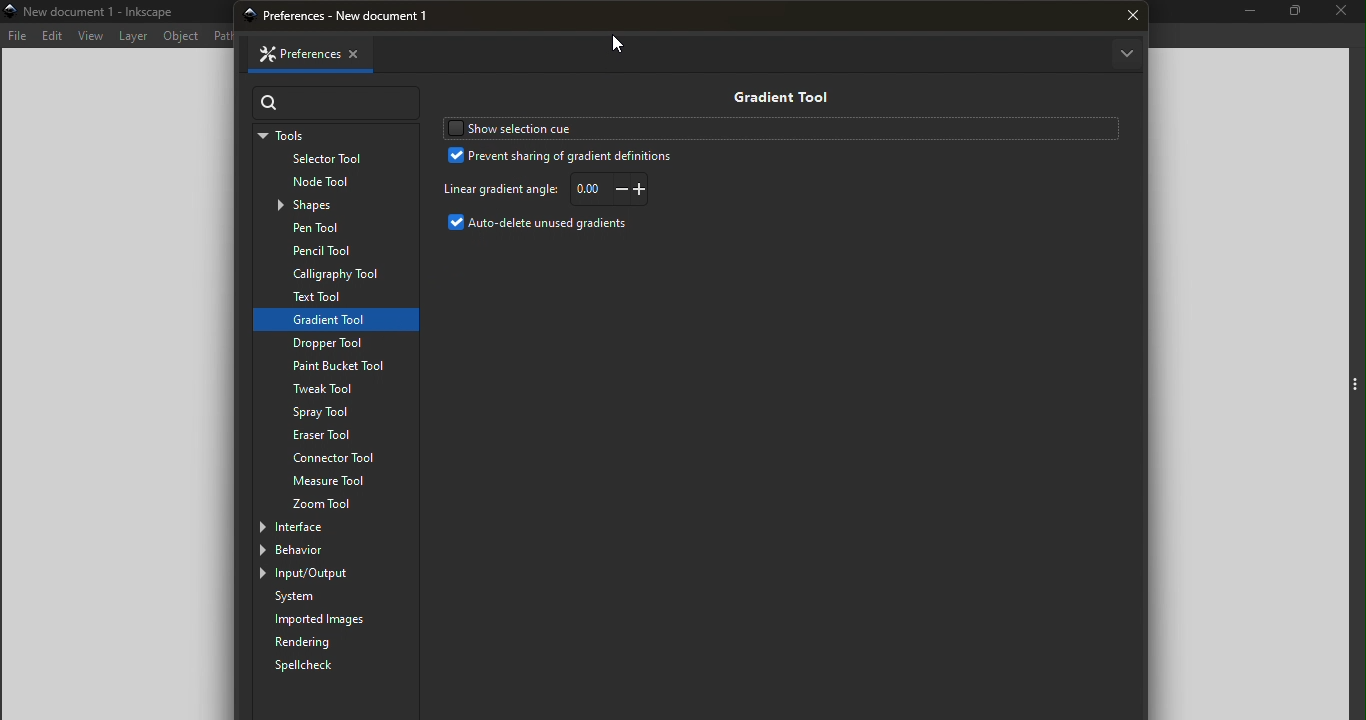 The image size is (1366, 720). Describe the element at coordinates (562, 156) in the screenshot. I see `Prevent sharing of gradient definitions` at that location.